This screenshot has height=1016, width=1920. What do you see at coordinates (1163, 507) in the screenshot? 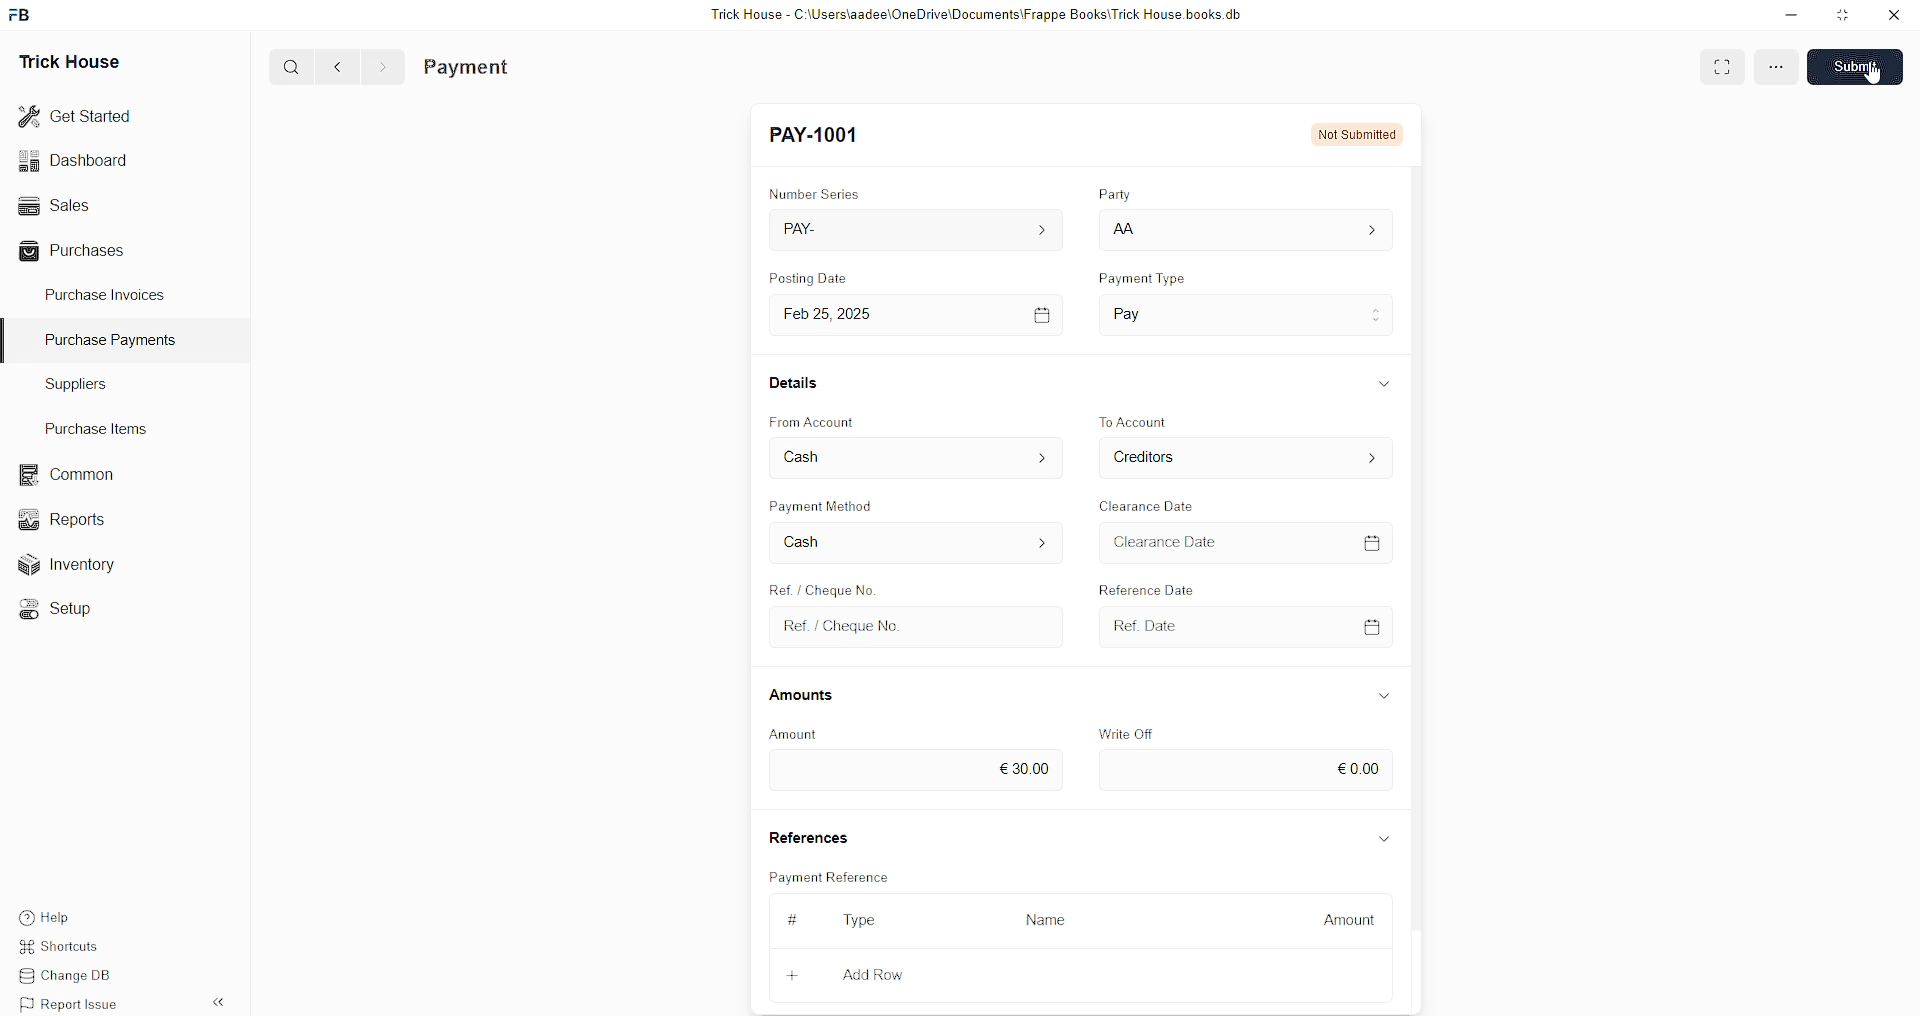
I see `Clearance Date` at bounding box center [1163, 507].